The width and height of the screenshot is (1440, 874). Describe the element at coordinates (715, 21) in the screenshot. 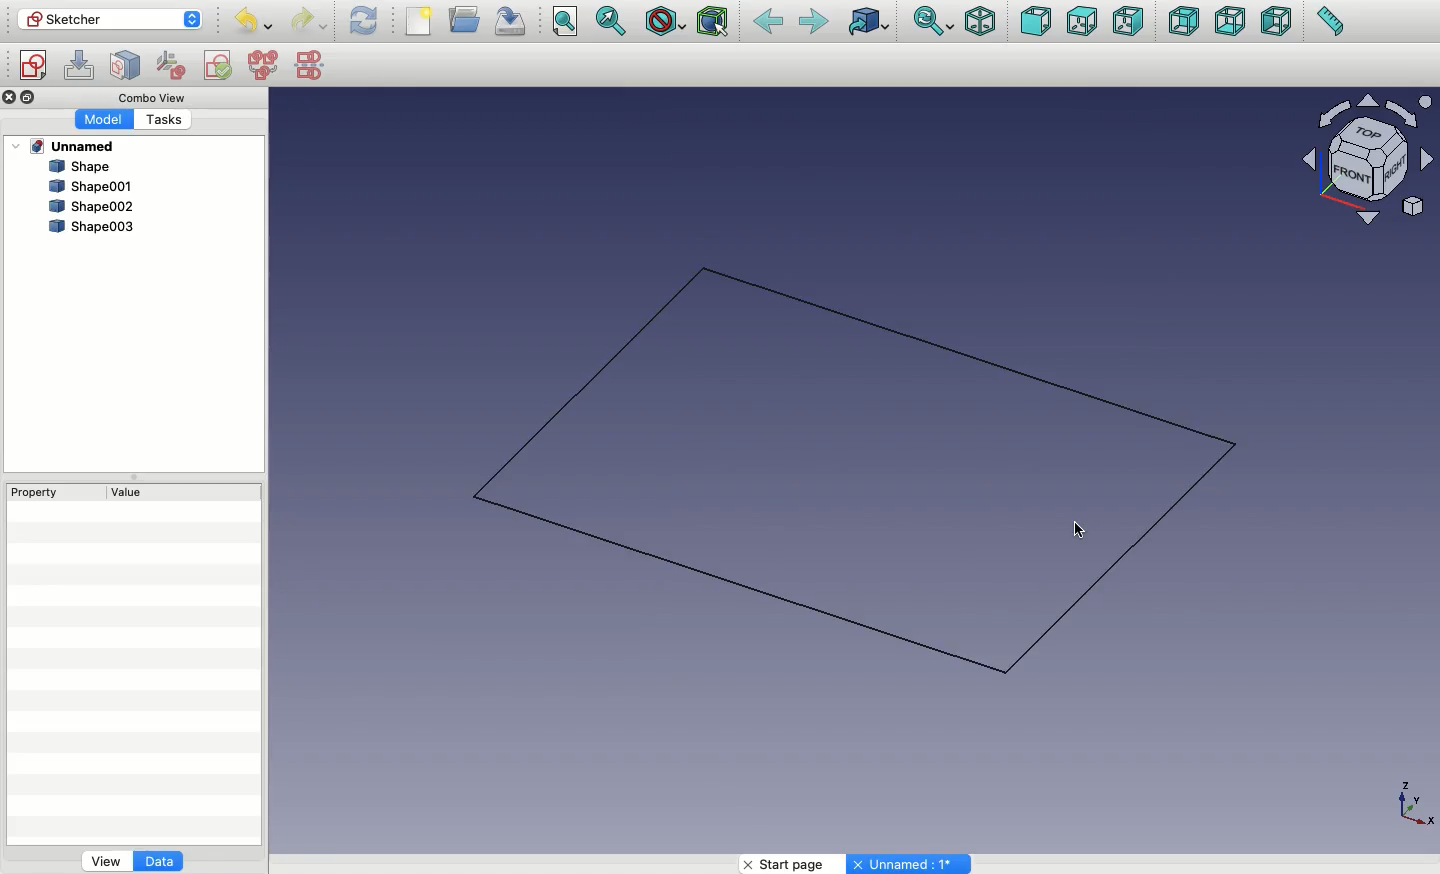

I see `Bounding box` at that location.